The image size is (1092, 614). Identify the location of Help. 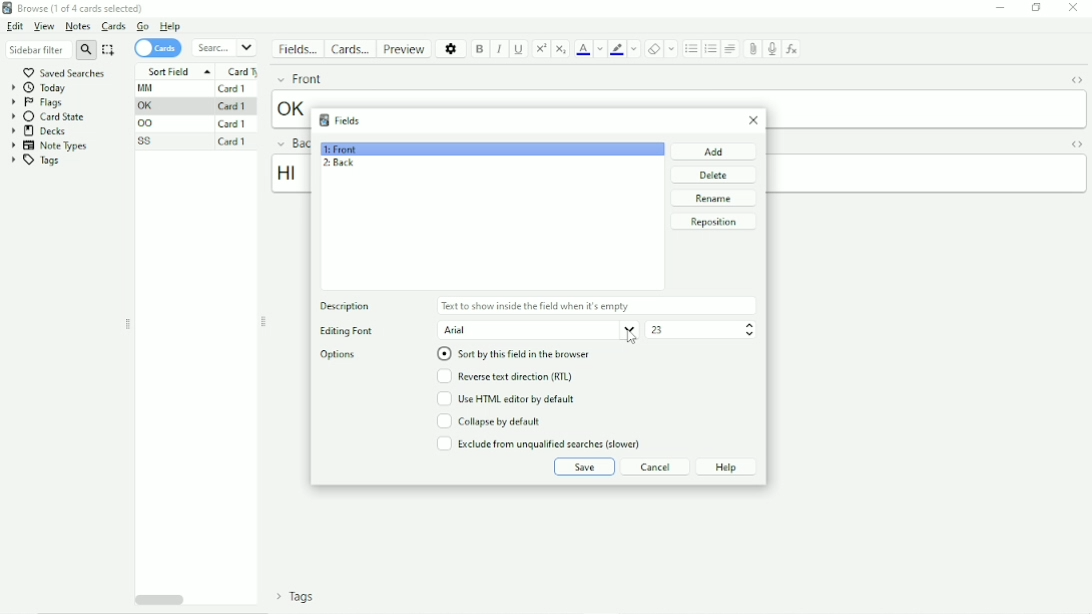
(728, 466).